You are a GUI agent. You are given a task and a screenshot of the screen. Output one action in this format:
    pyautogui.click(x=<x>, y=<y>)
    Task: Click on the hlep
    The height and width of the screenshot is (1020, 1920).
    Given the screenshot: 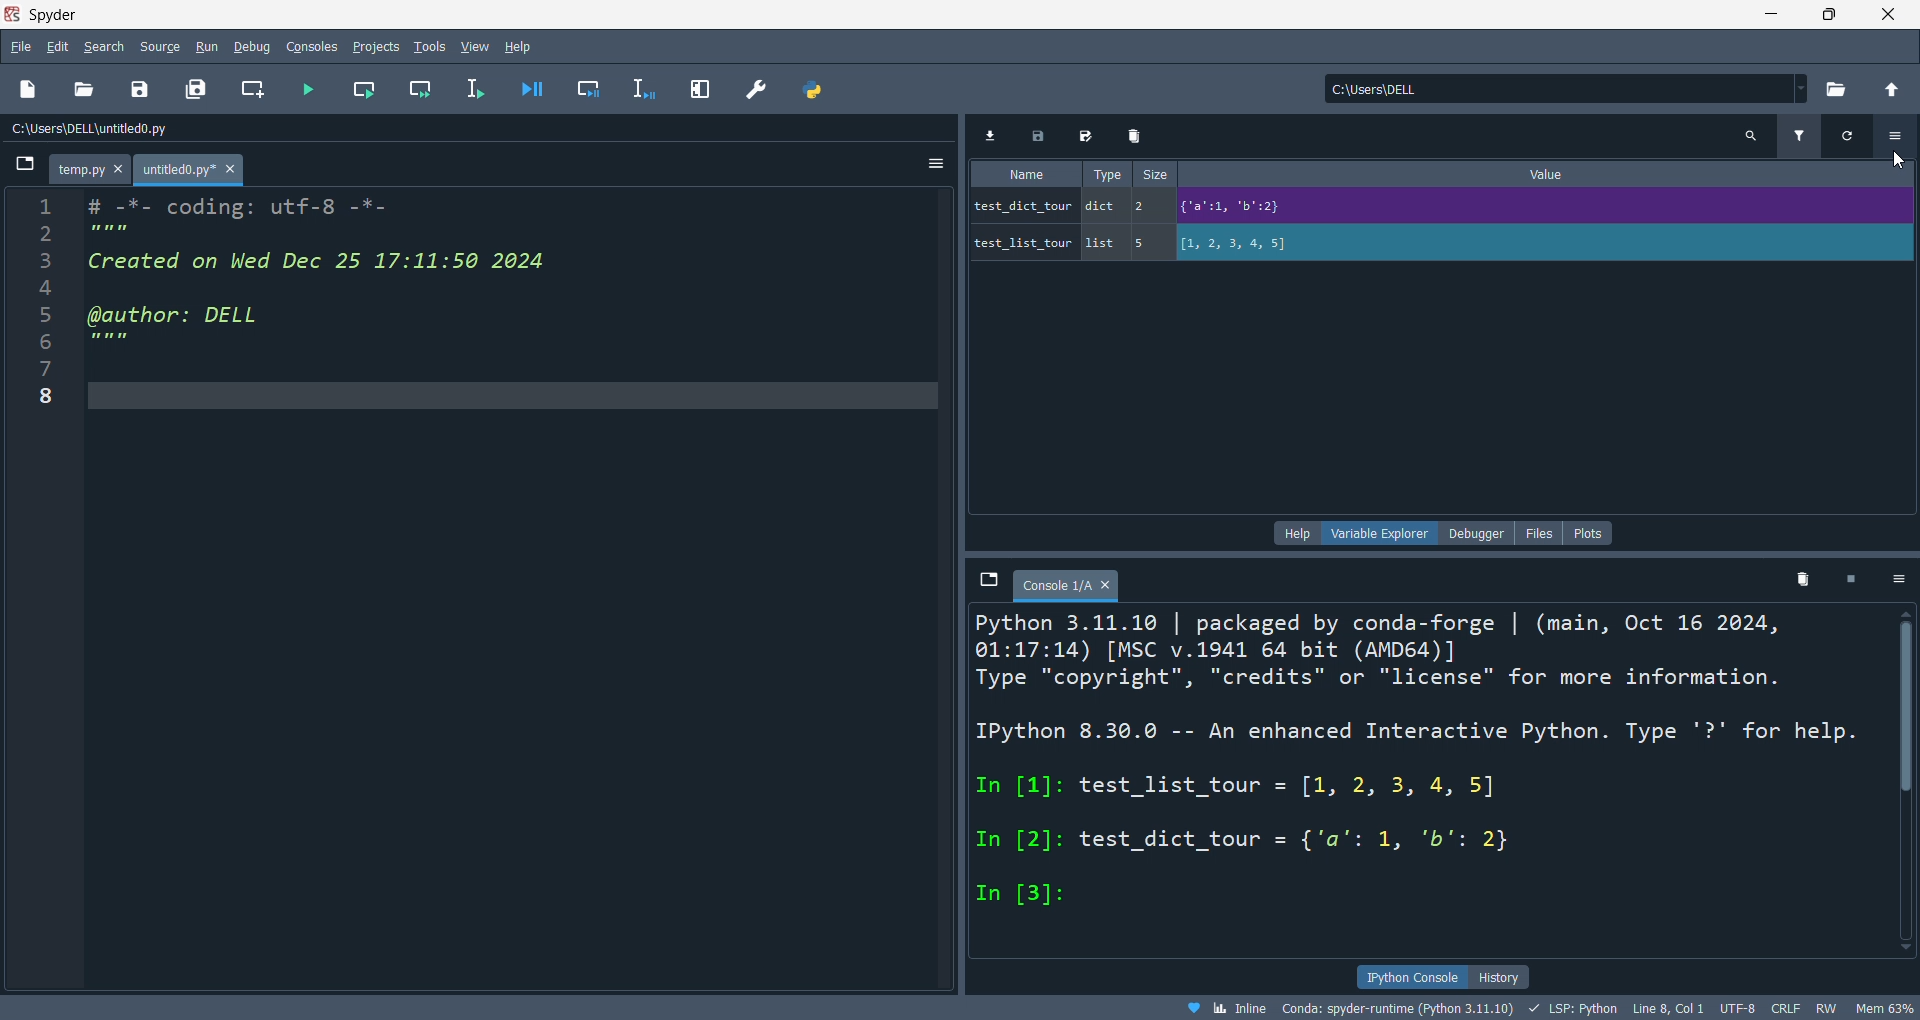 What is the action you would take?
    pyautogui.click(x=519, y=43)
    